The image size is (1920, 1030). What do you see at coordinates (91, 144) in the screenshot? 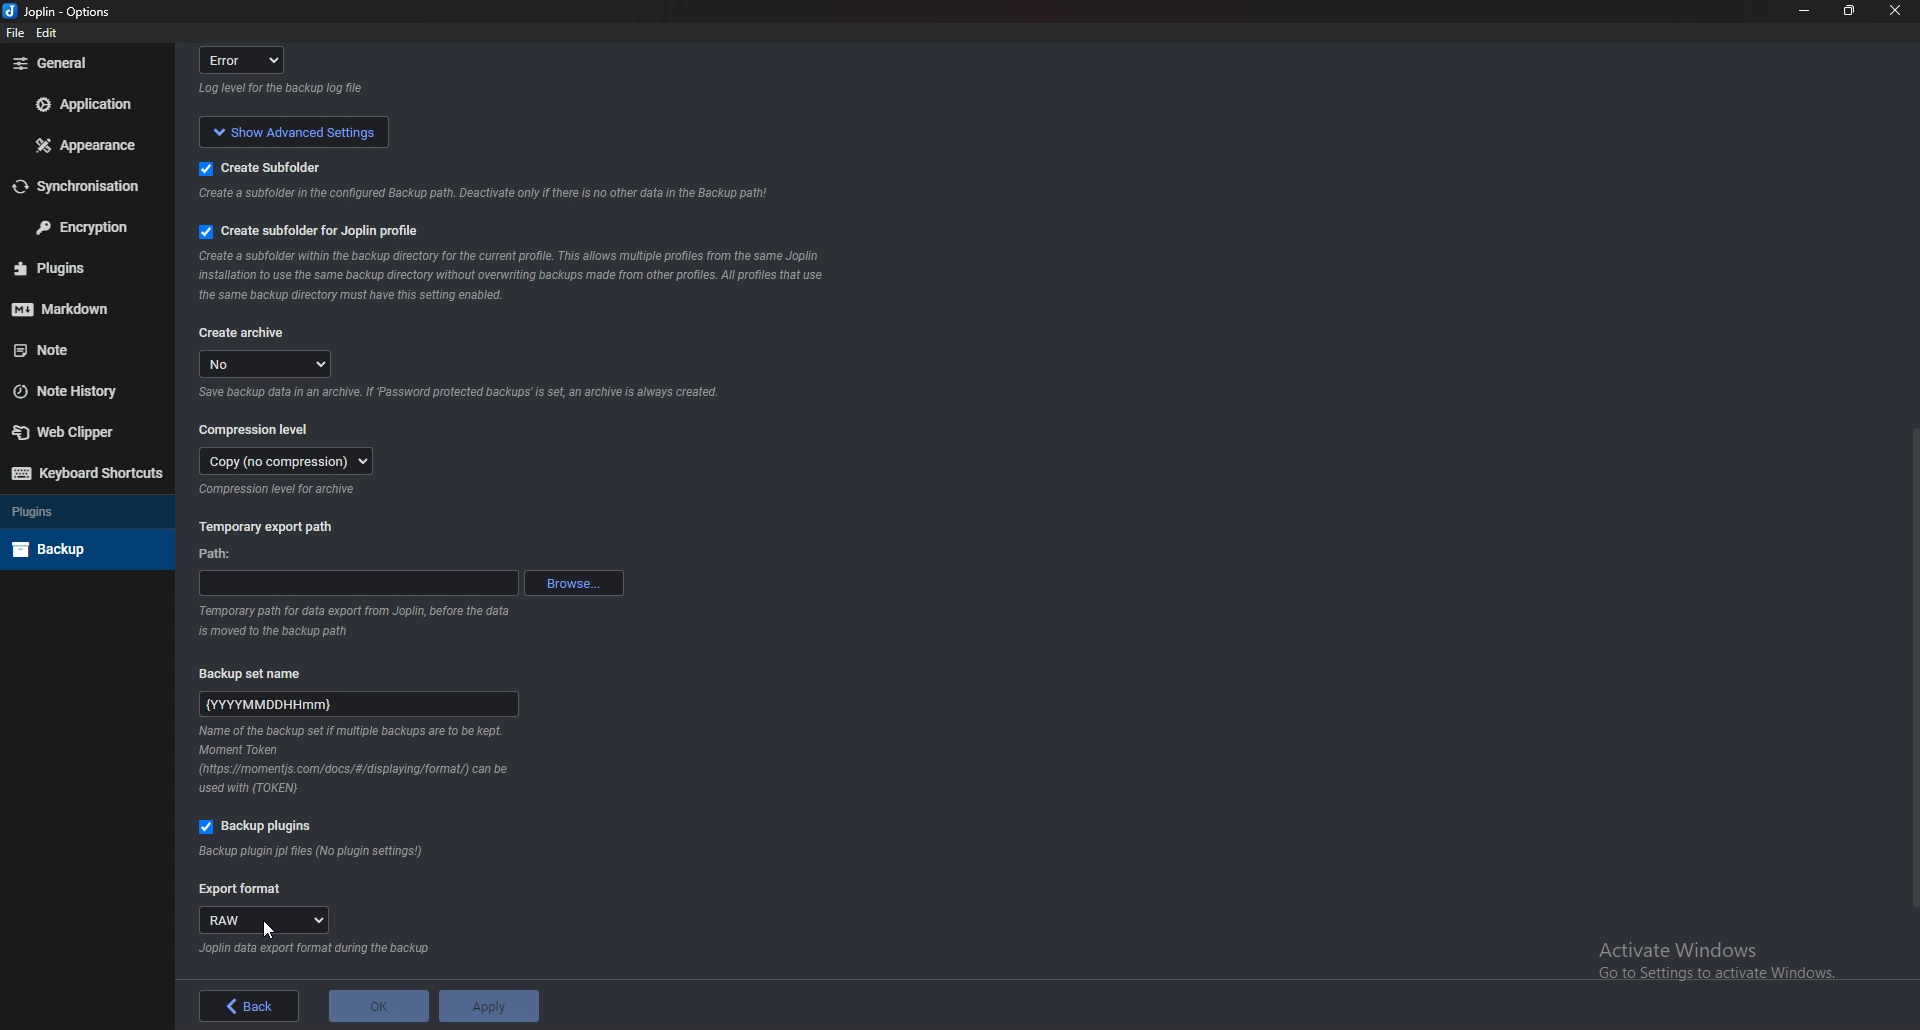
I see `Appearance` at bounding box center [91, 144].